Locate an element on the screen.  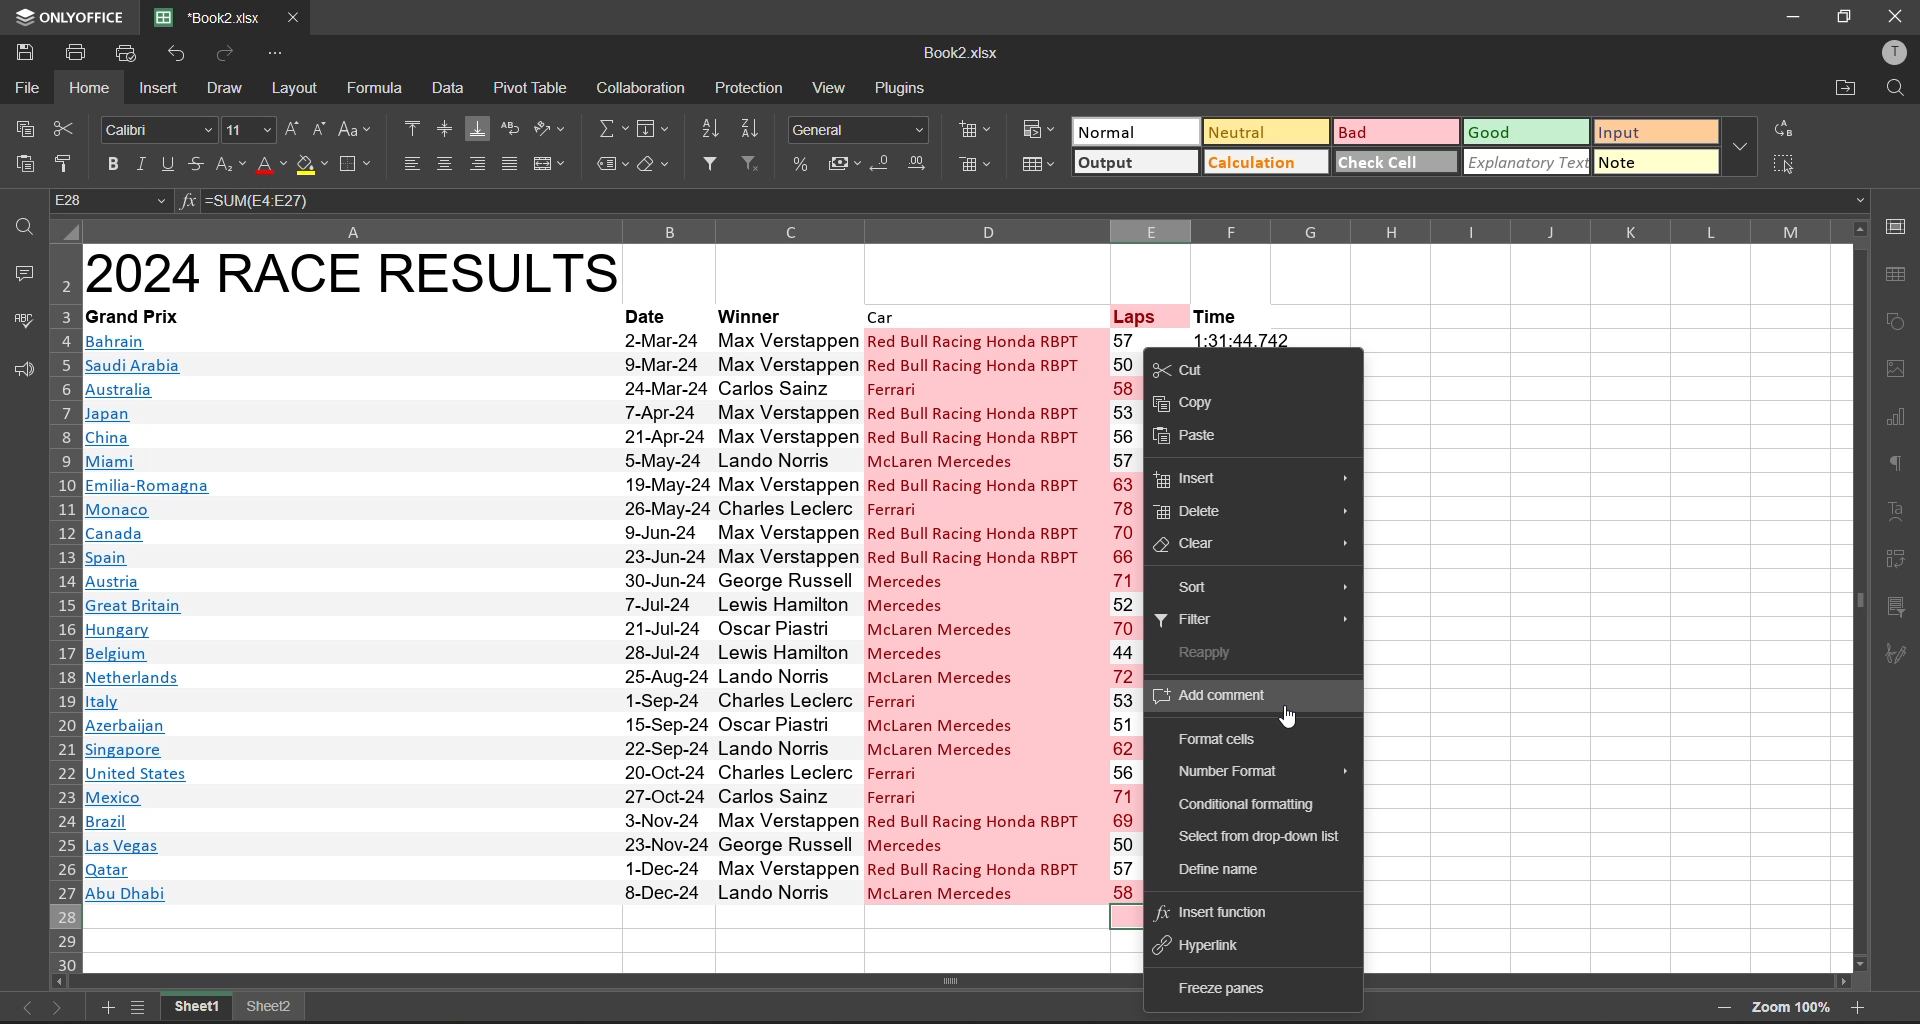
signature is located at coordinates (1897, 659).